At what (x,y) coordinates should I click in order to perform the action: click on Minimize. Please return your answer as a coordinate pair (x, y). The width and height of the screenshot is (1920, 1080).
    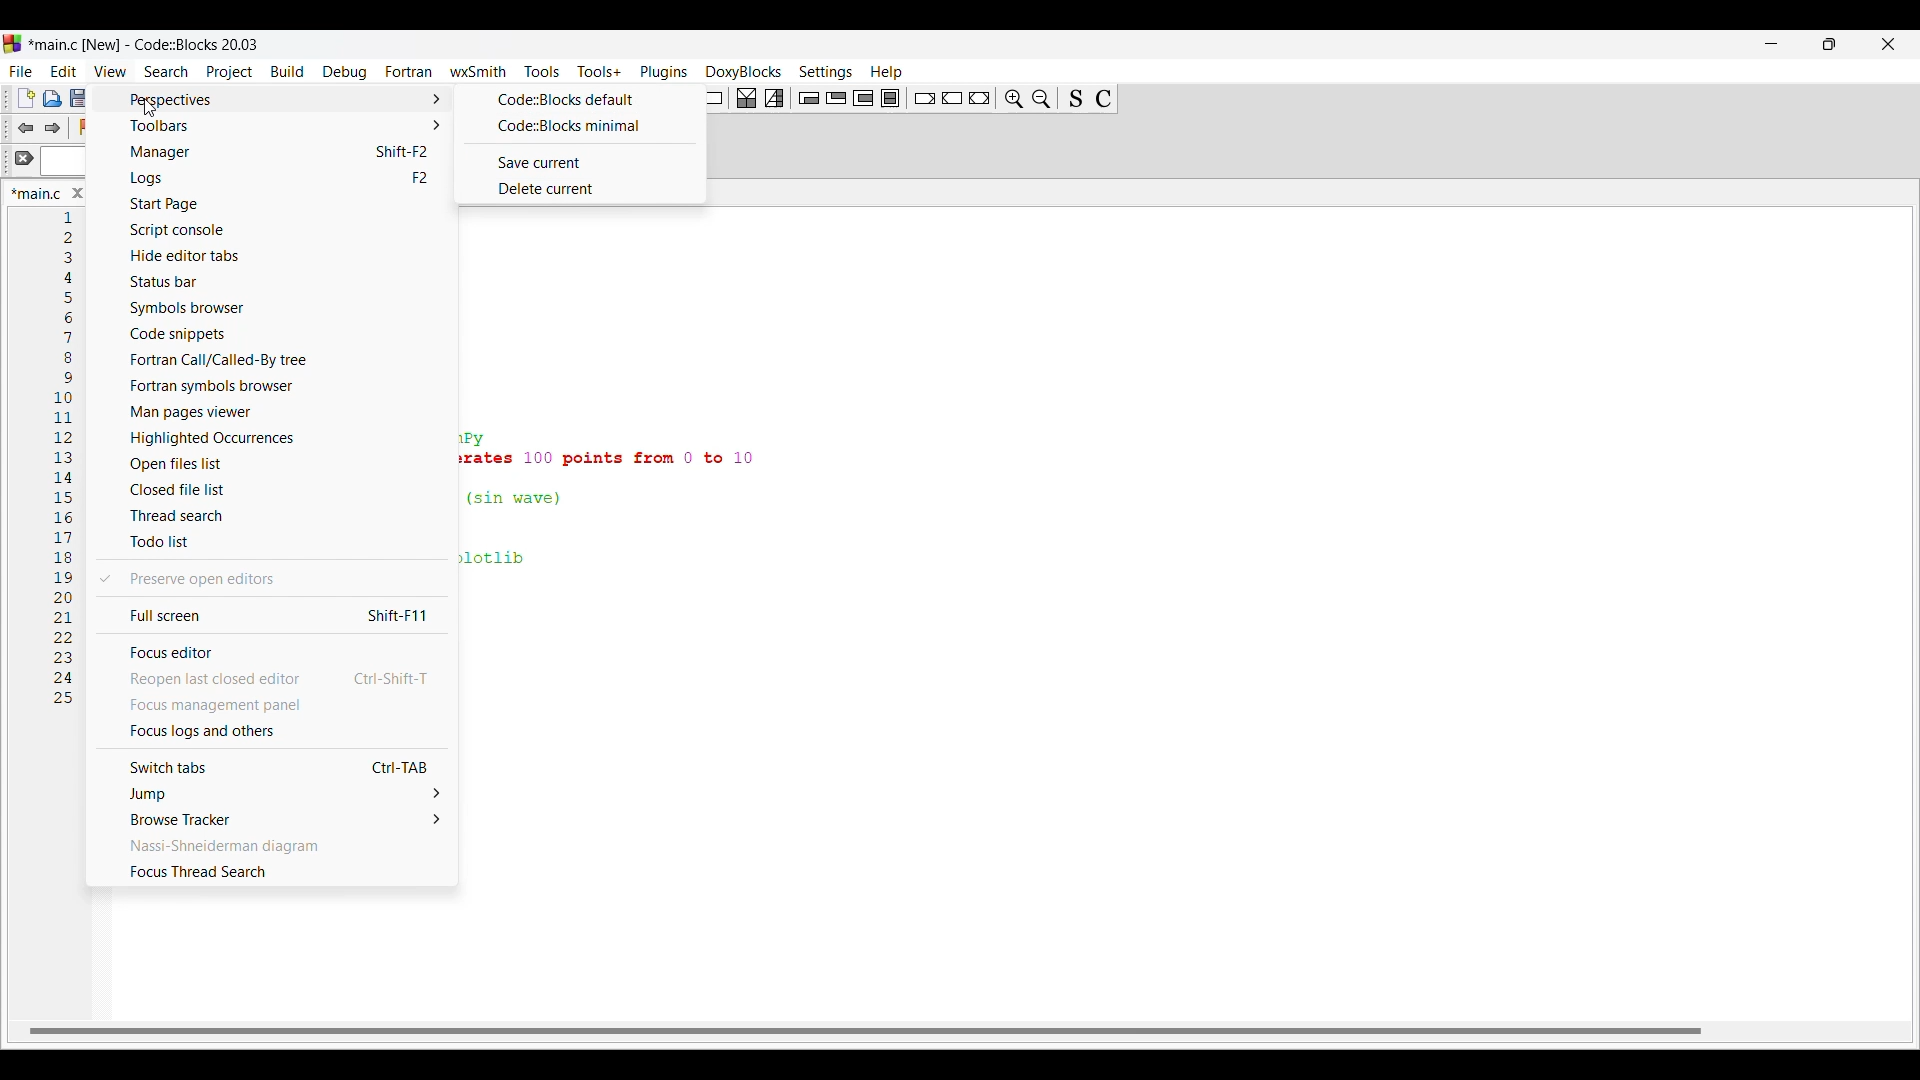
    Looking at the image, I should click on (1772, 44).